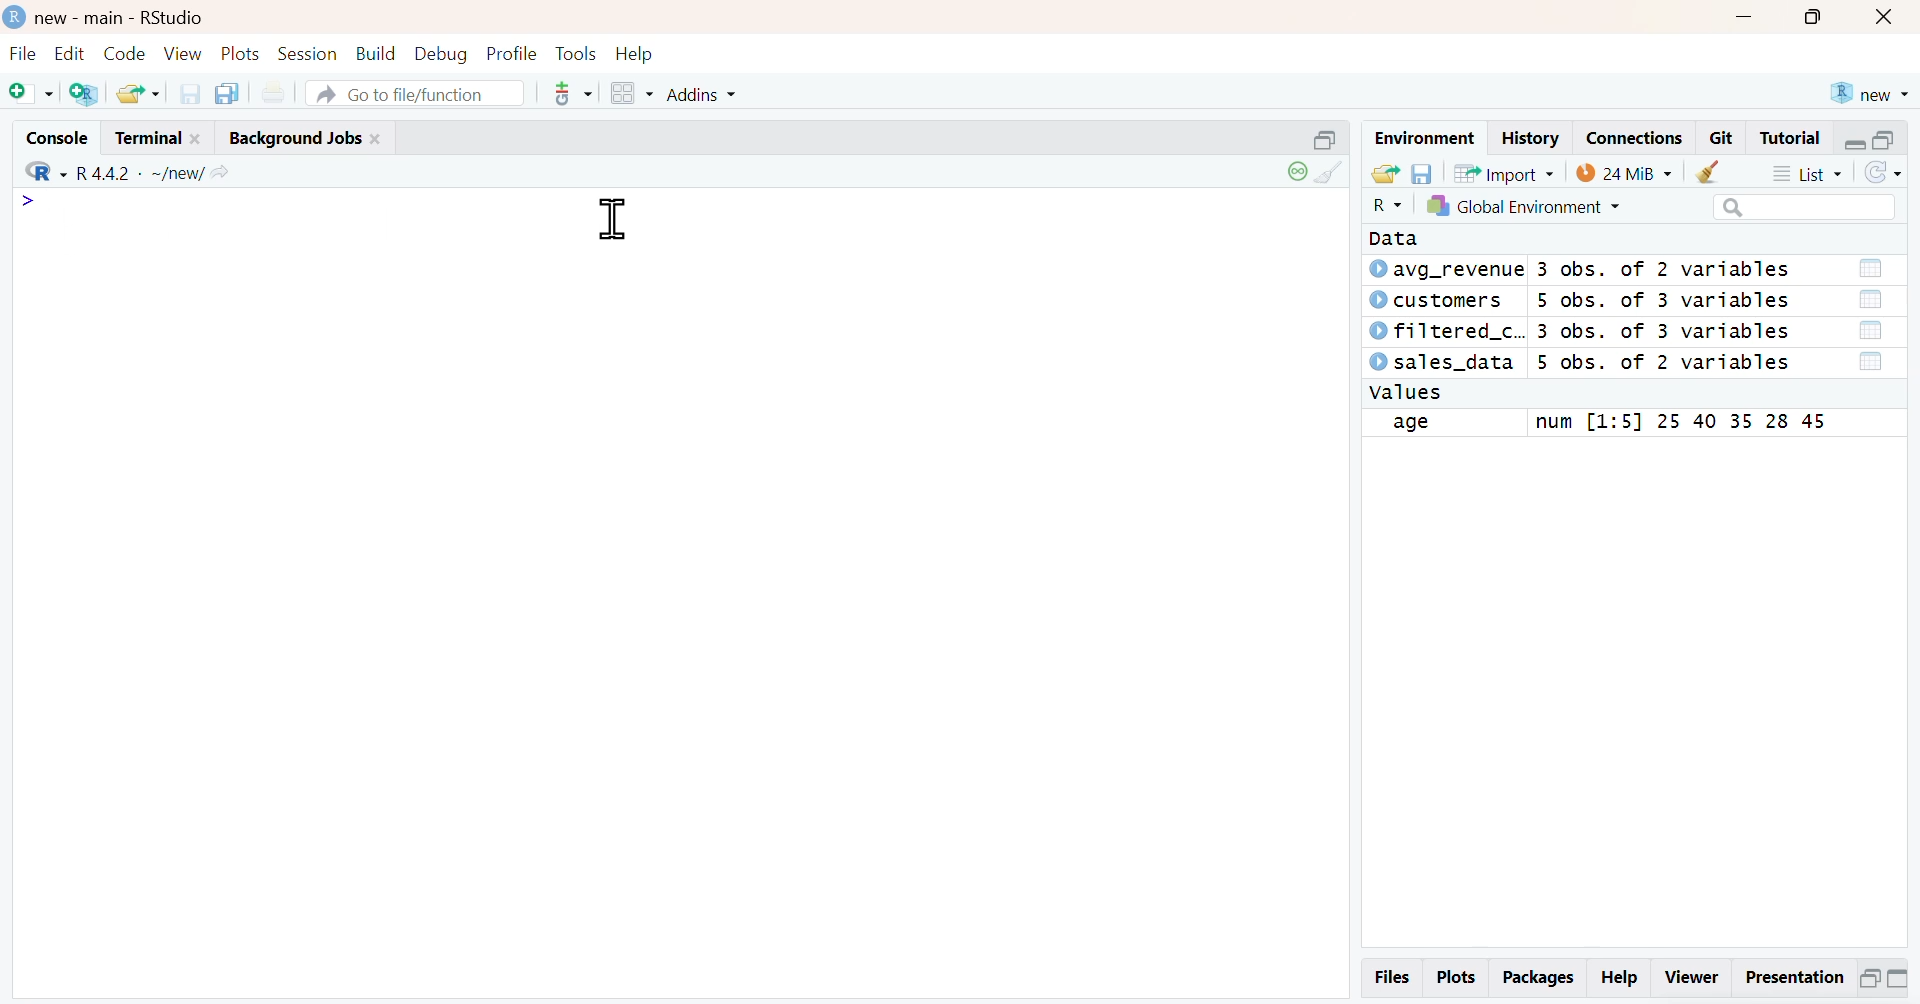 The width and height of the screenshot is (1920, 1004). I want to click on Files, so click(1393, 977).